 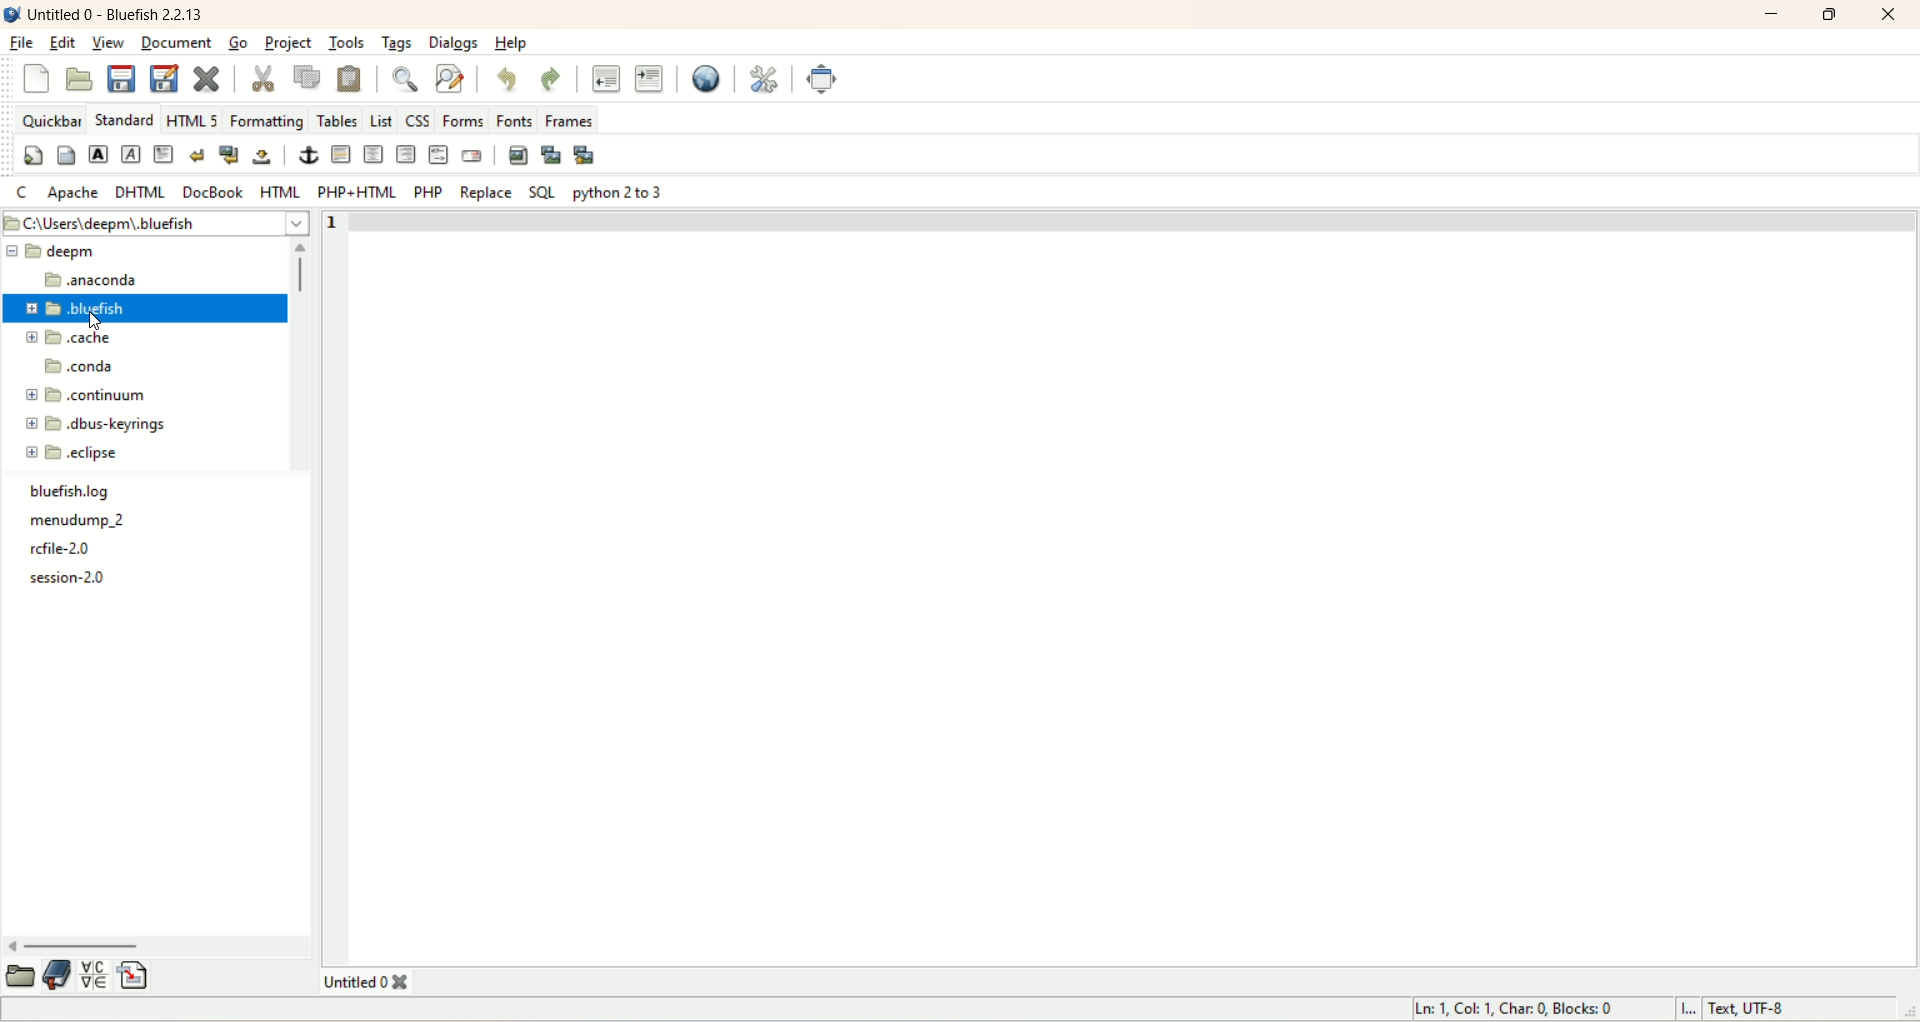 What do you see at coordinates (164, 79) in the screenshot?
I see `save file as` at bounding box center [164, 79].